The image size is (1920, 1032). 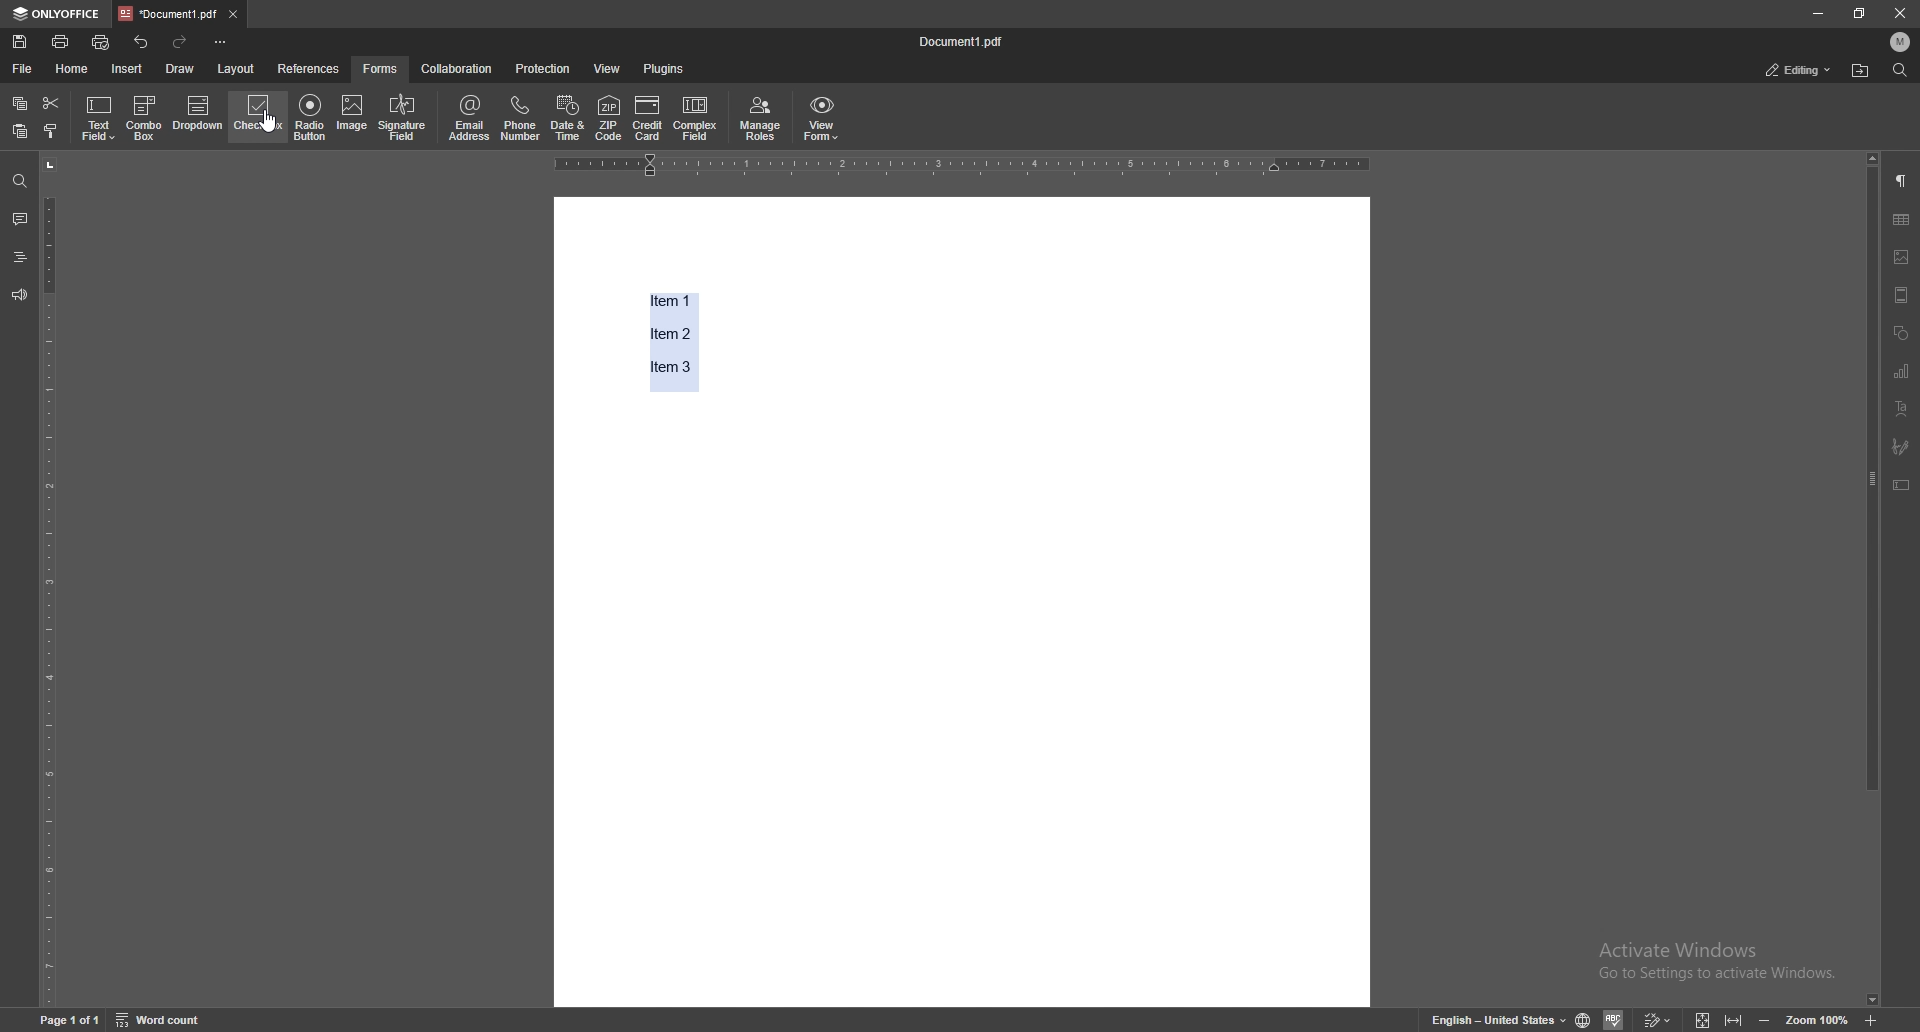 What do you see at coordinates (1766, 1017) in the screenshot?
I see `zoom out` at bounding box center [1766, 1017].